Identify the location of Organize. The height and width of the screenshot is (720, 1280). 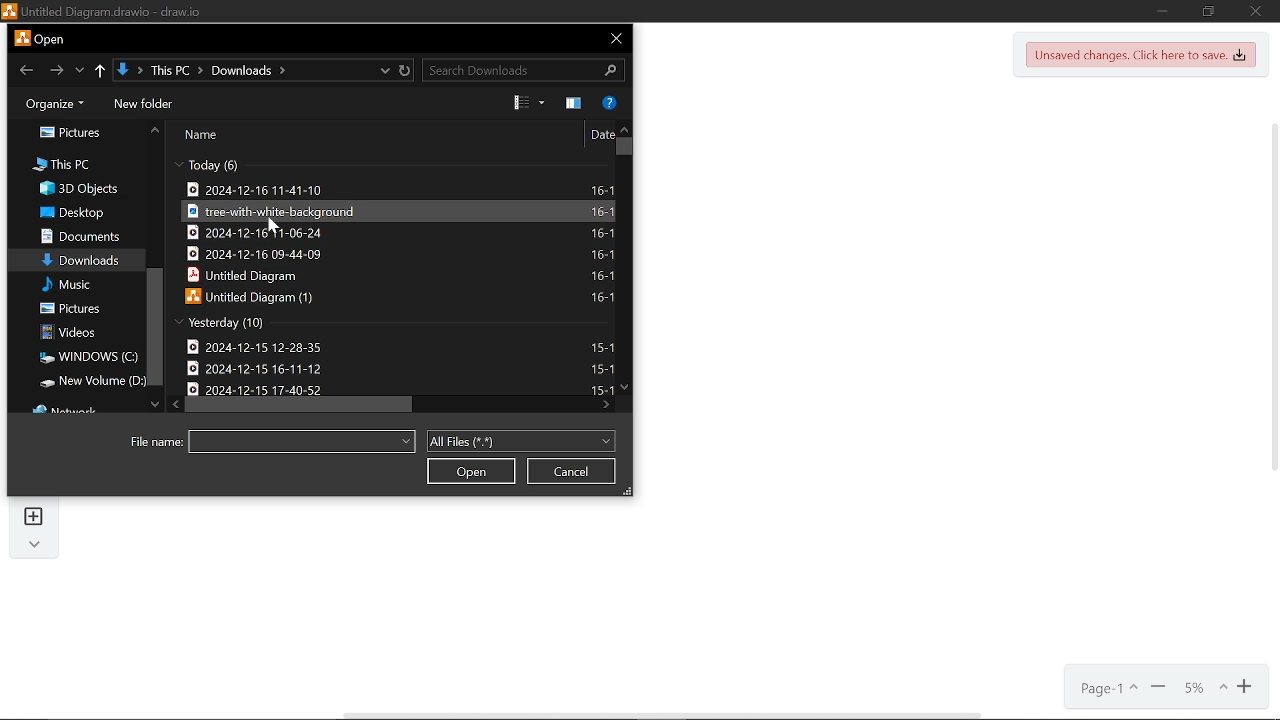
(51, 102).